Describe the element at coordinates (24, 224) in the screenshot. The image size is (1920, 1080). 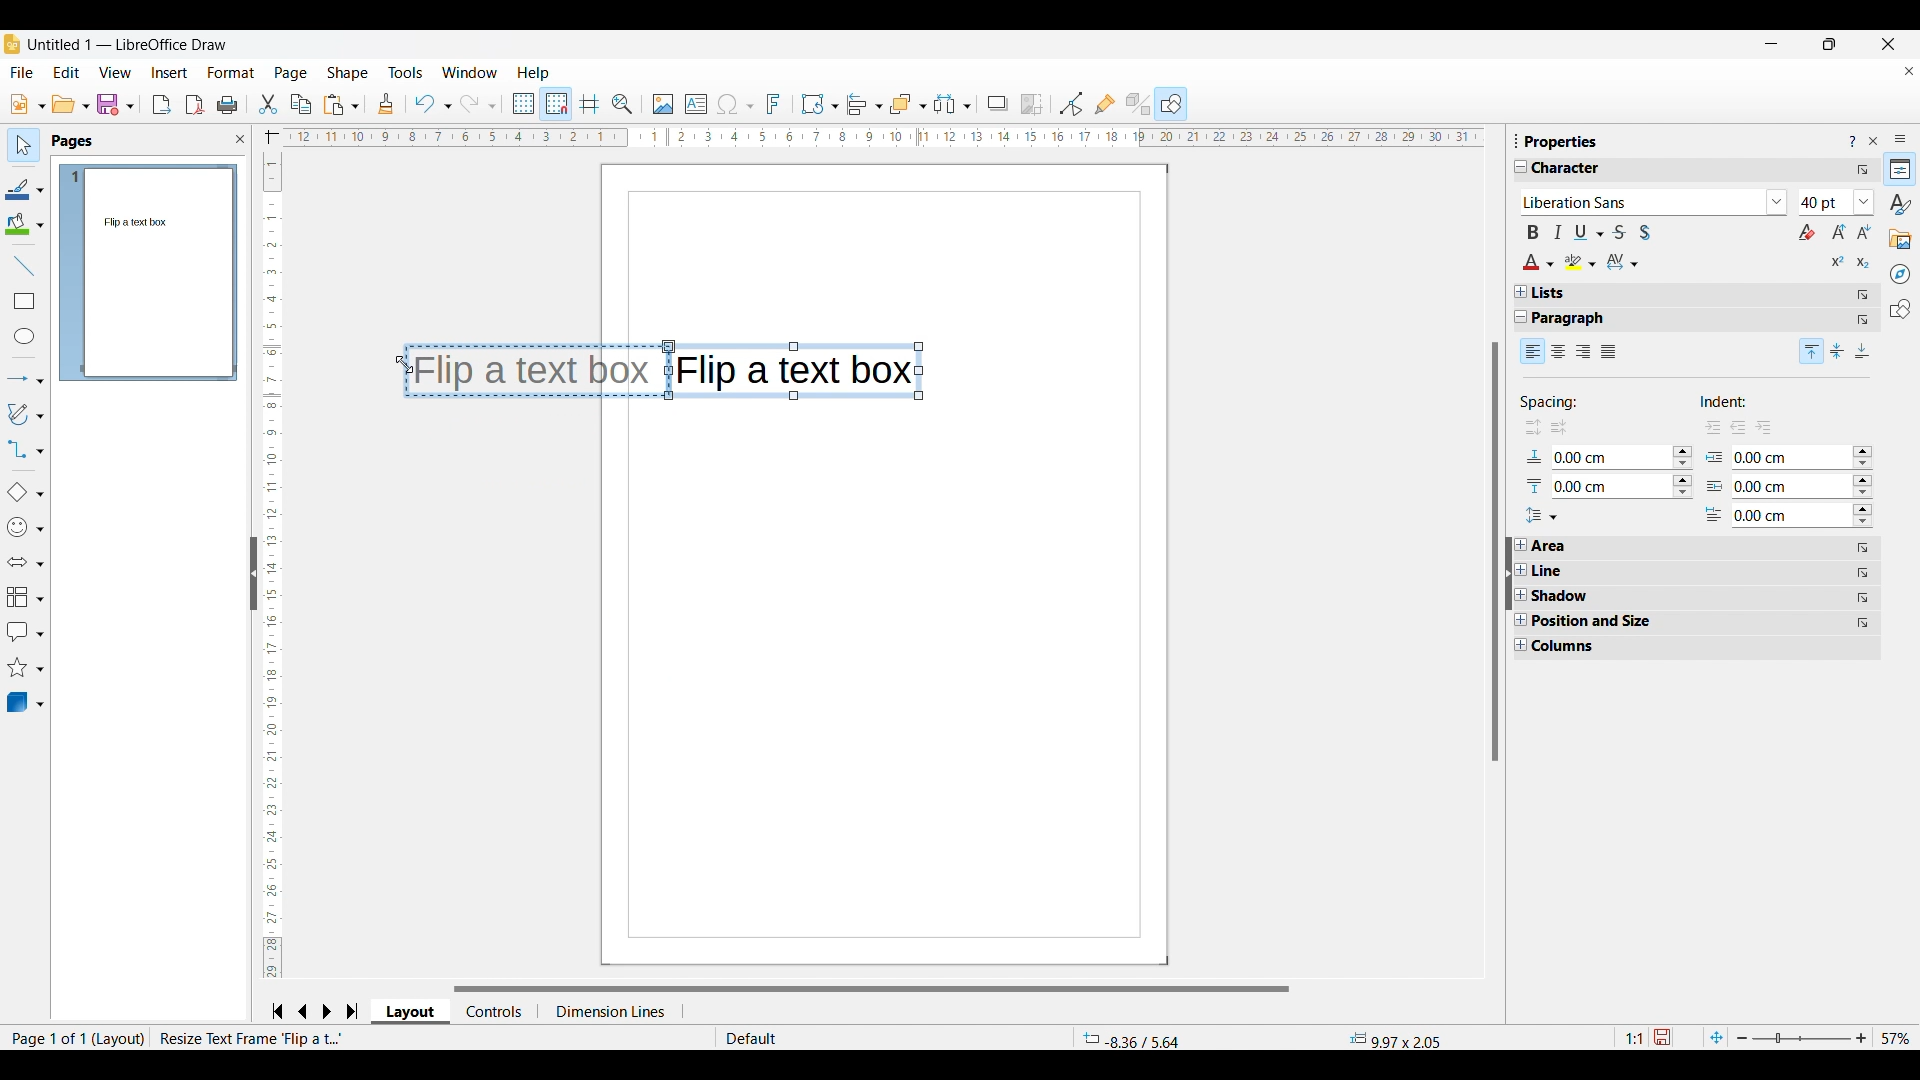
I see `Fill color options` at that location.